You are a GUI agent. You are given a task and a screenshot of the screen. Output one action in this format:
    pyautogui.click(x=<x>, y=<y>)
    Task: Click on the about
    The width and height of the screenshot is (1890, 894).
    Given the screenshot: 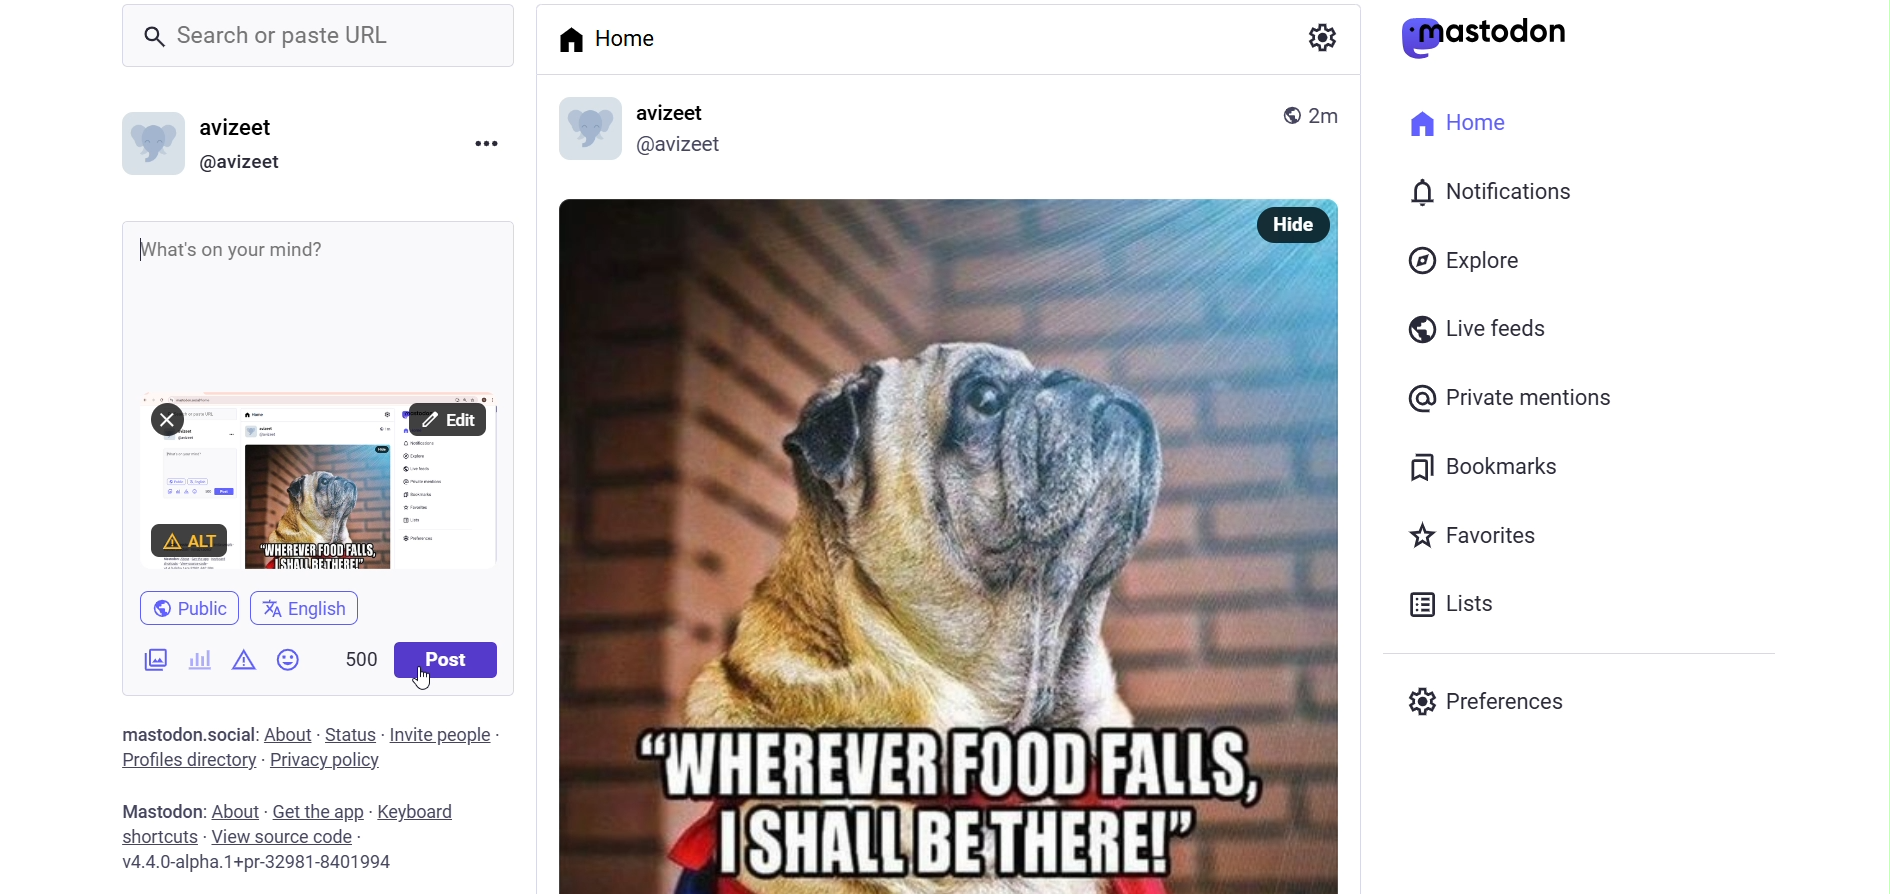 What is the action you would take?
    pyautogui.click(x=289, y=735)
    